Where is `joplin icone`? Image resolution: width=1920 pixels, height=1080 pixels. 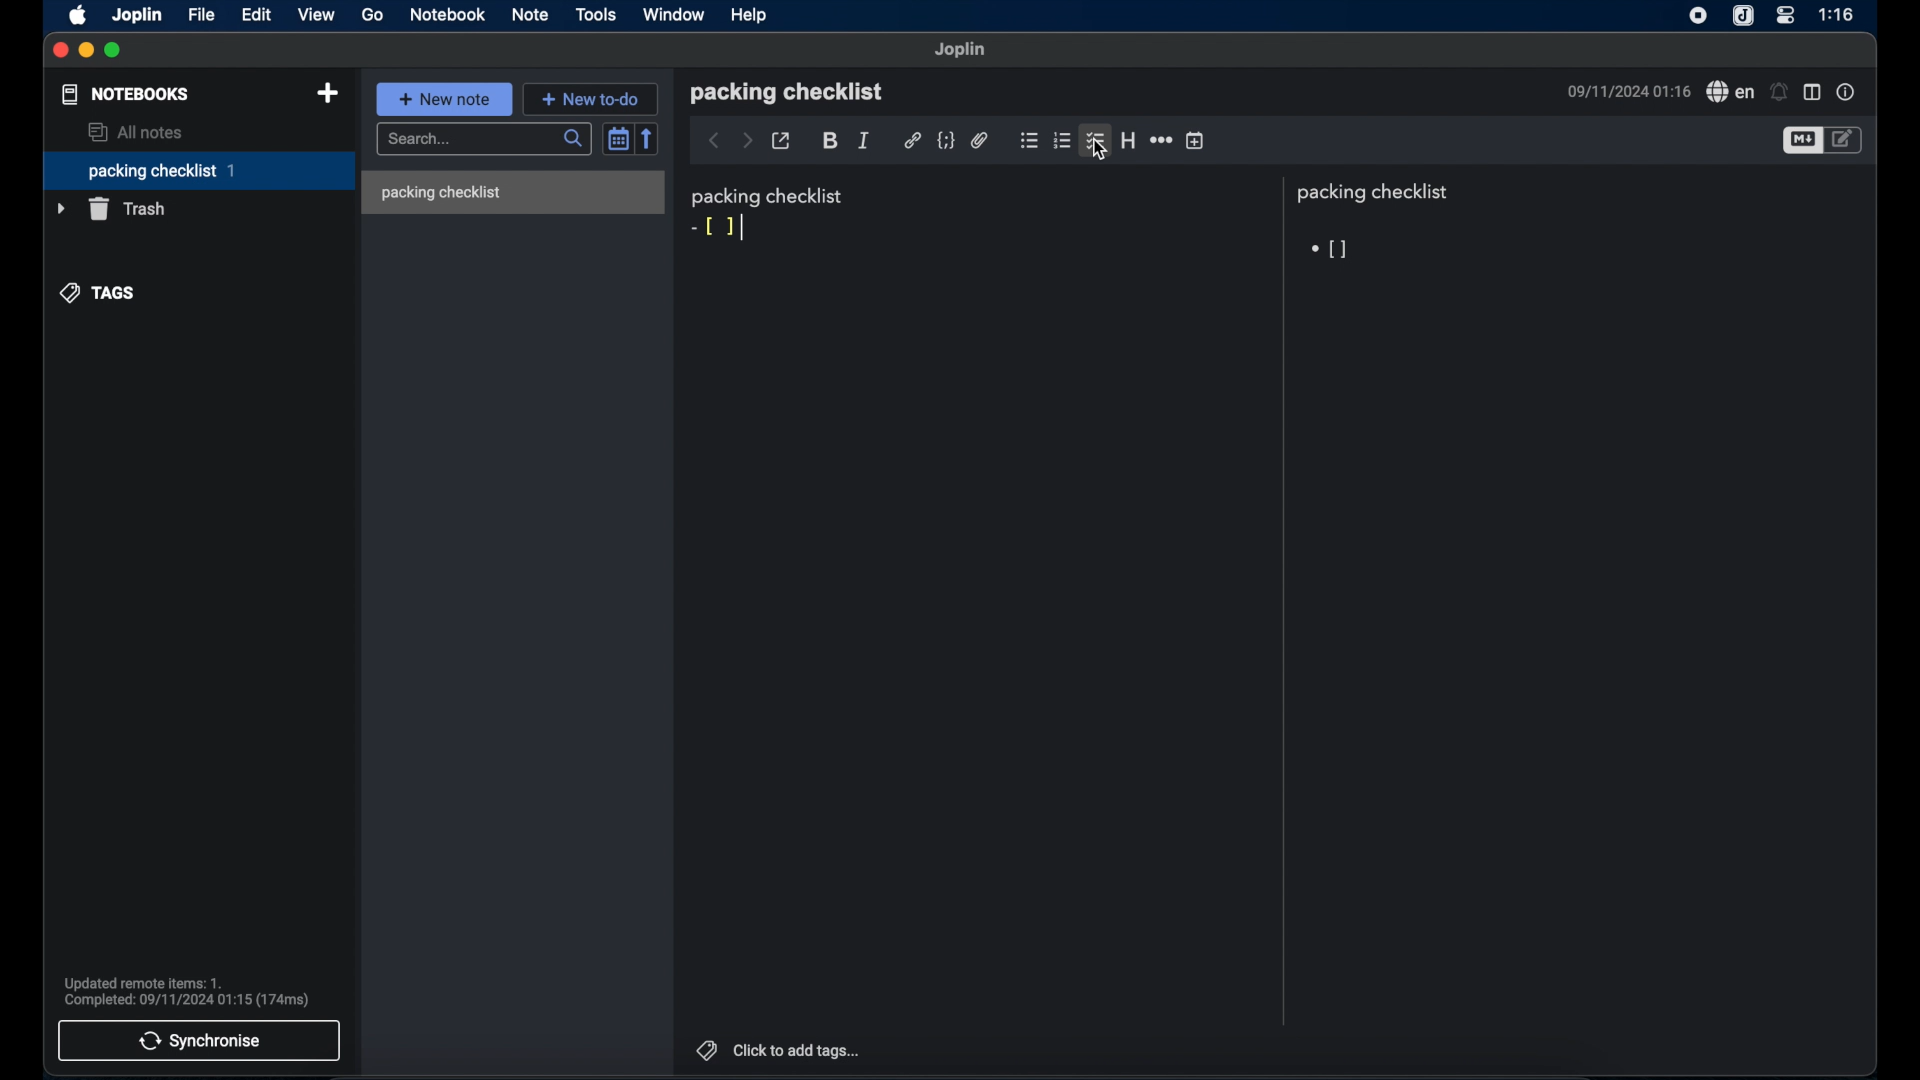 joplin icone is located at coordinates (1743, 16).